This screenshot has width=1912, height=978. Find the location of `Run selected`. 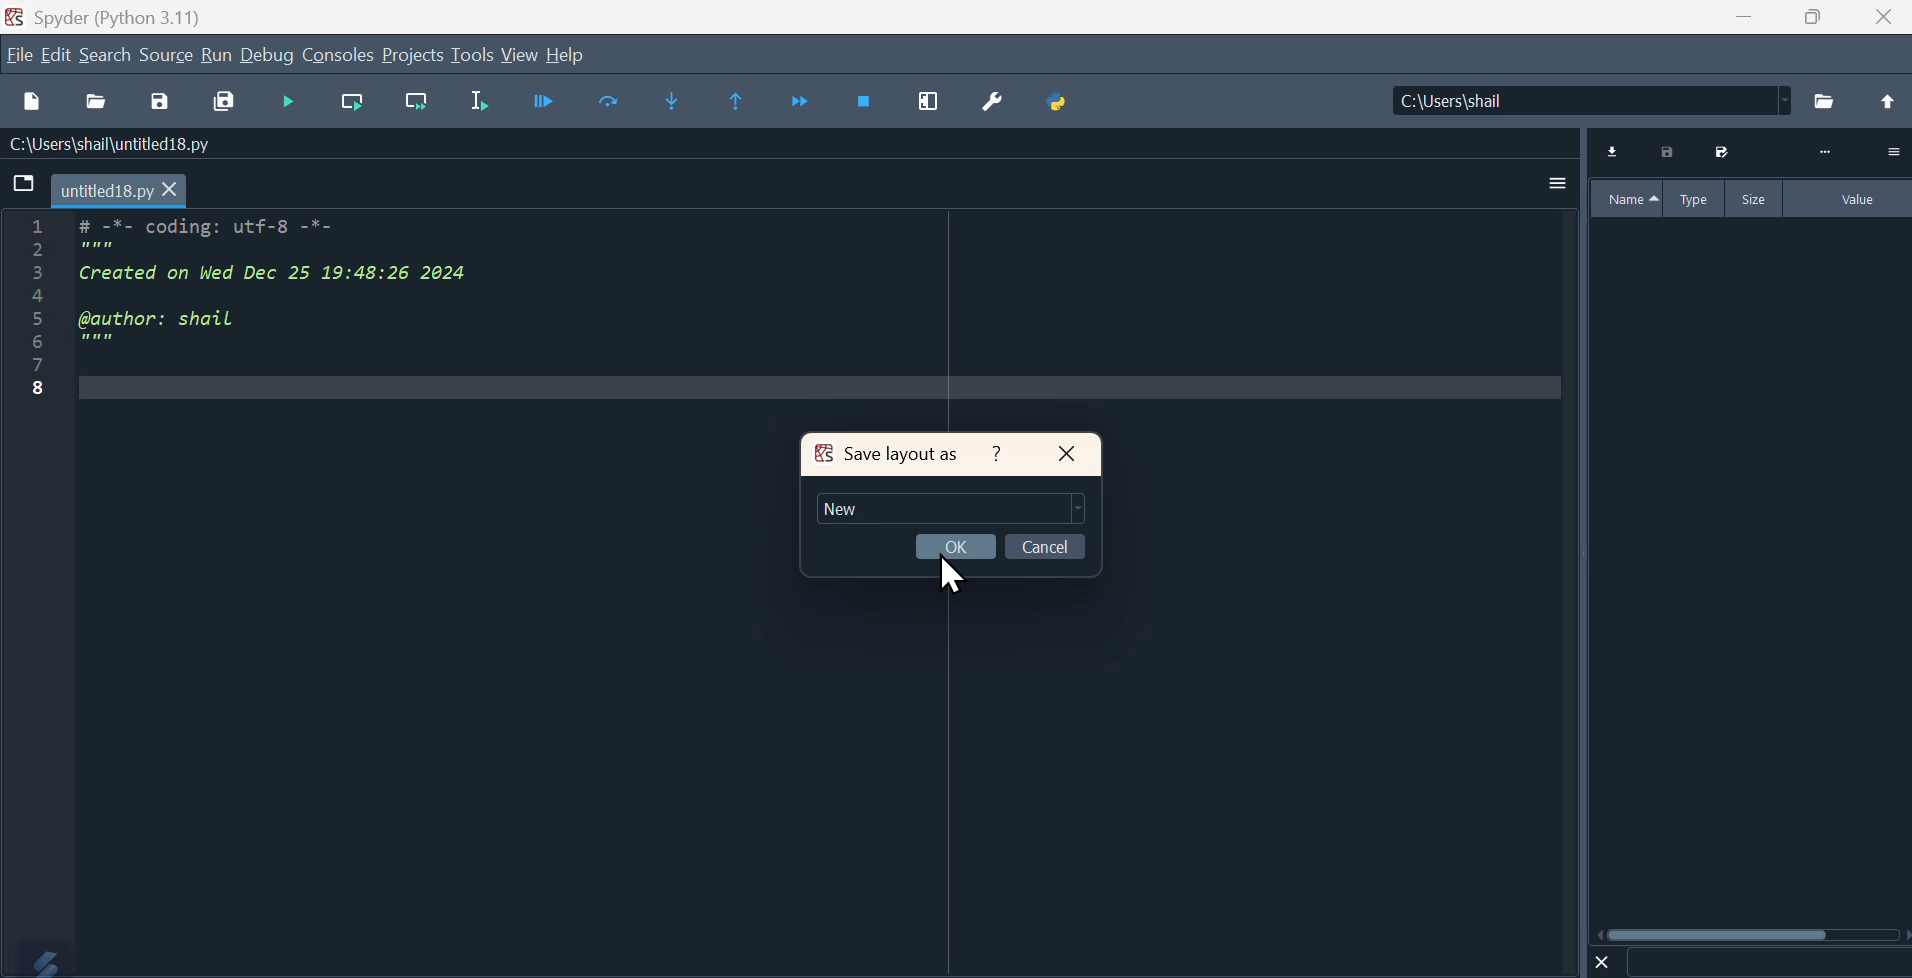

Run selected is located at coordinates (479, 102).